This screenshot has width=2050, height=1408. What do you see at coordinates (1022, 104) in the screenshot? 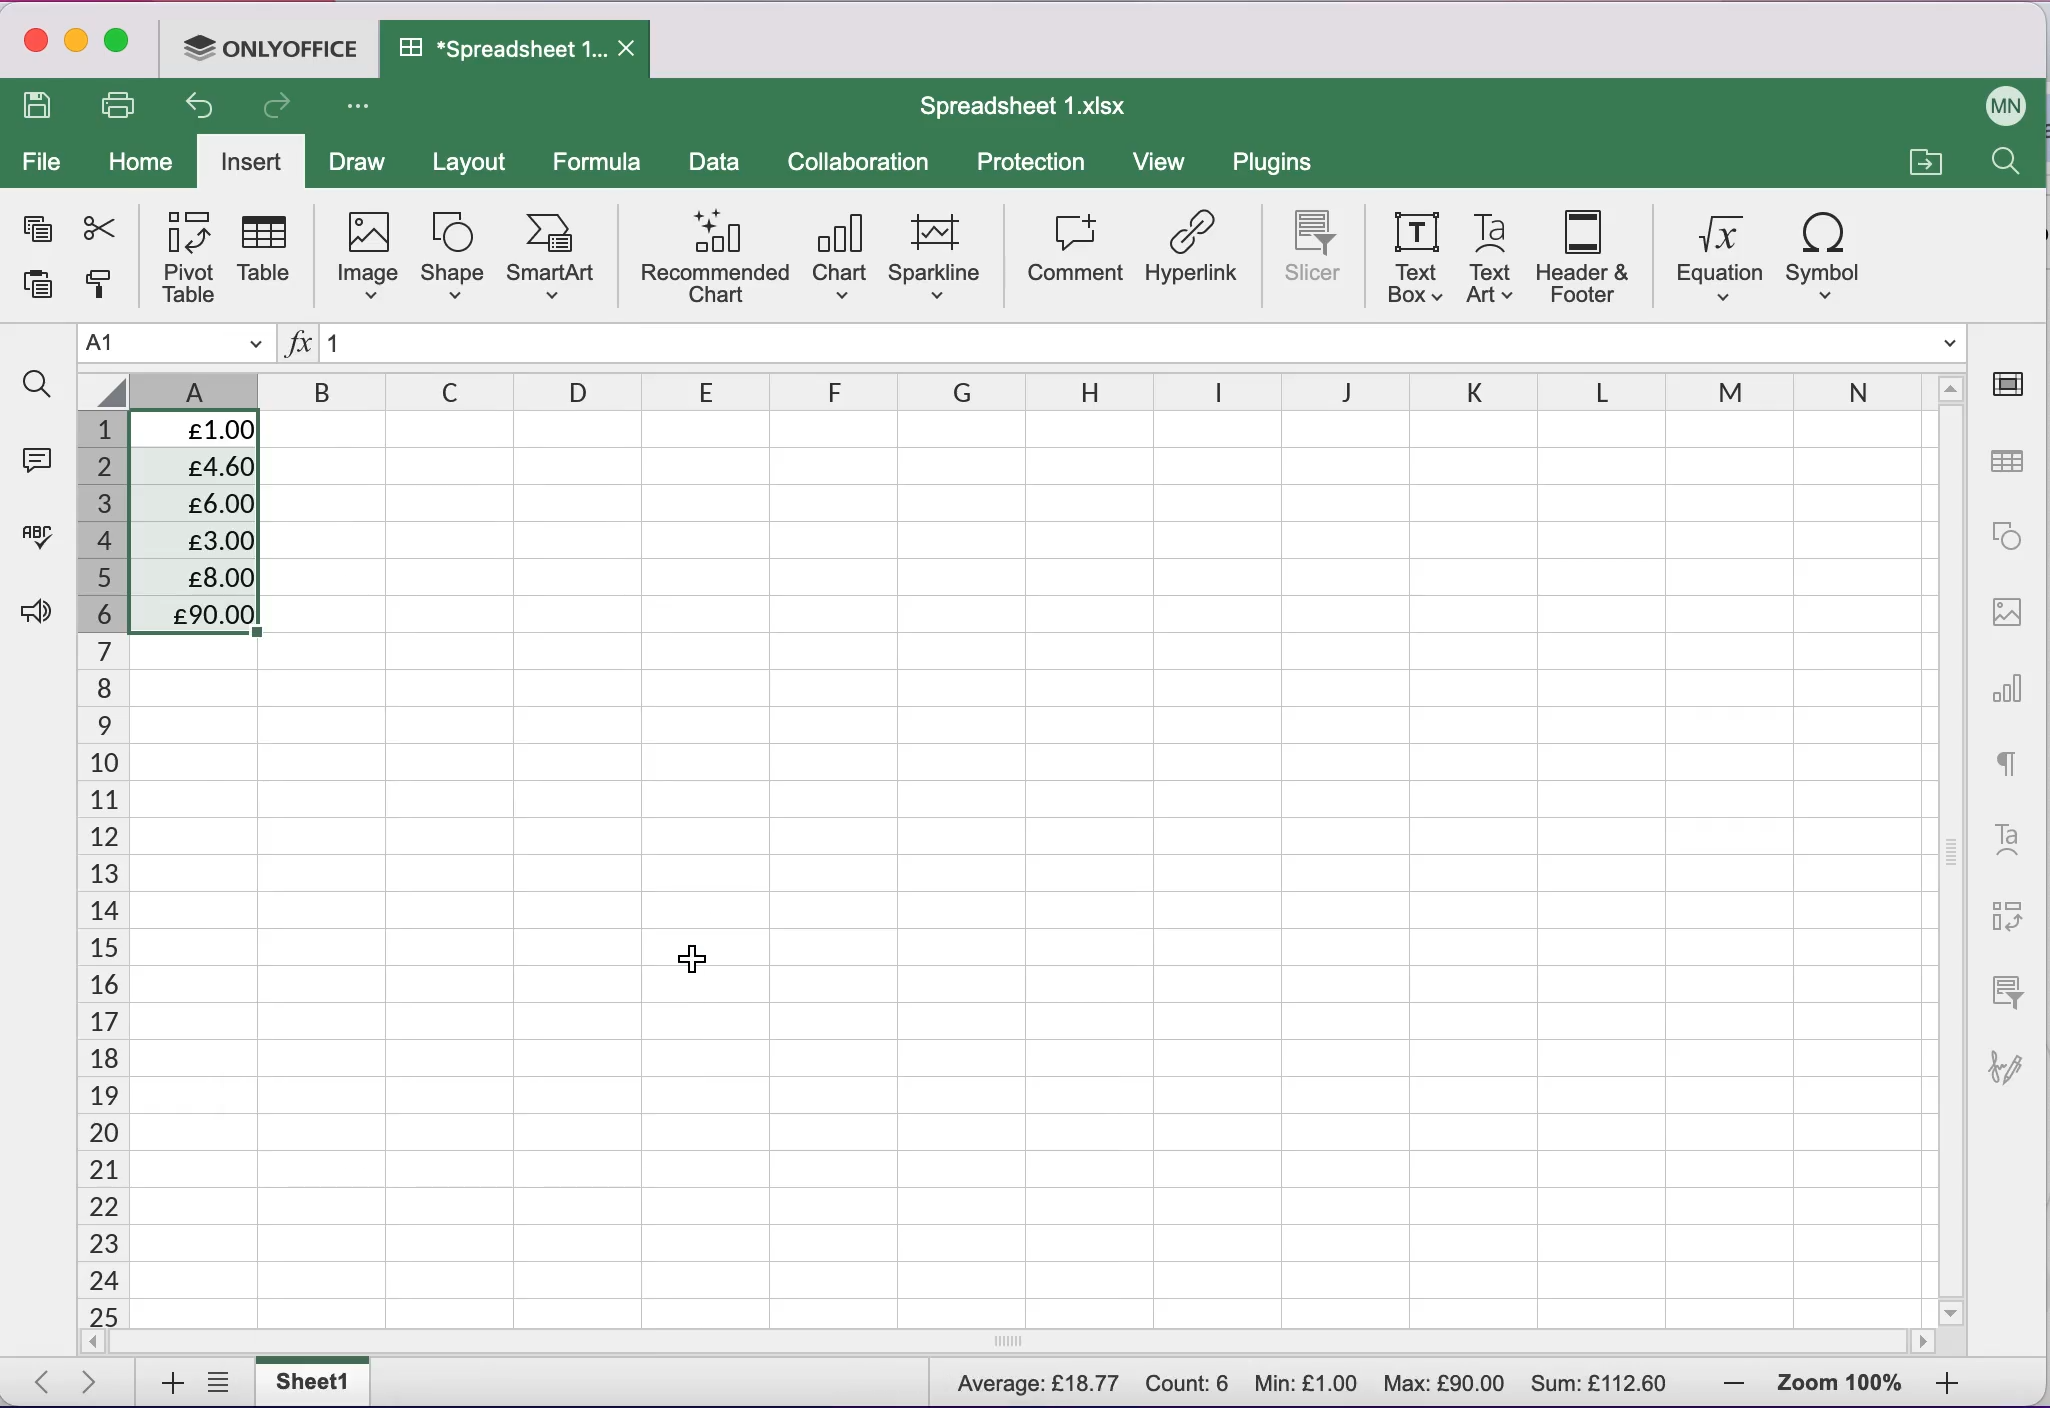
I see `Spreadsheet 1.xIsx` at bounding box center [1022, 104].